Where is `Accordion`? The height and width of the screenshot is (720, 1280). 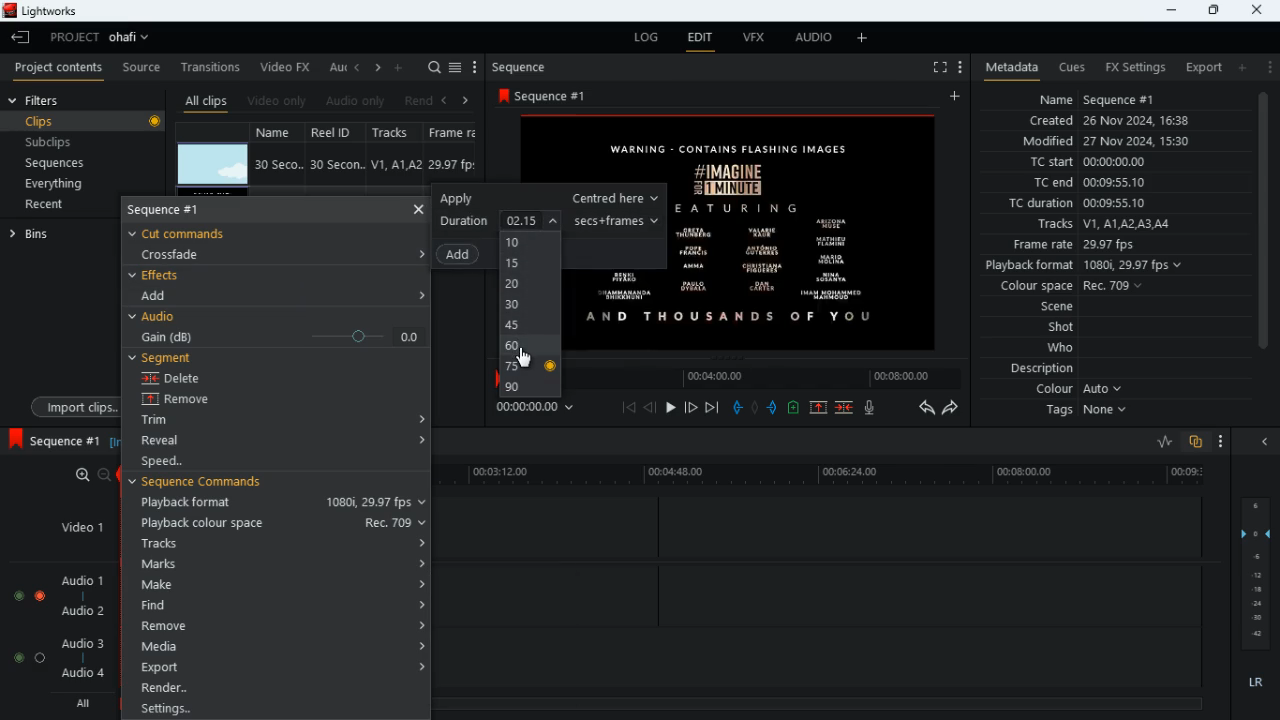 Accordion is located at coordinates (418, 253).